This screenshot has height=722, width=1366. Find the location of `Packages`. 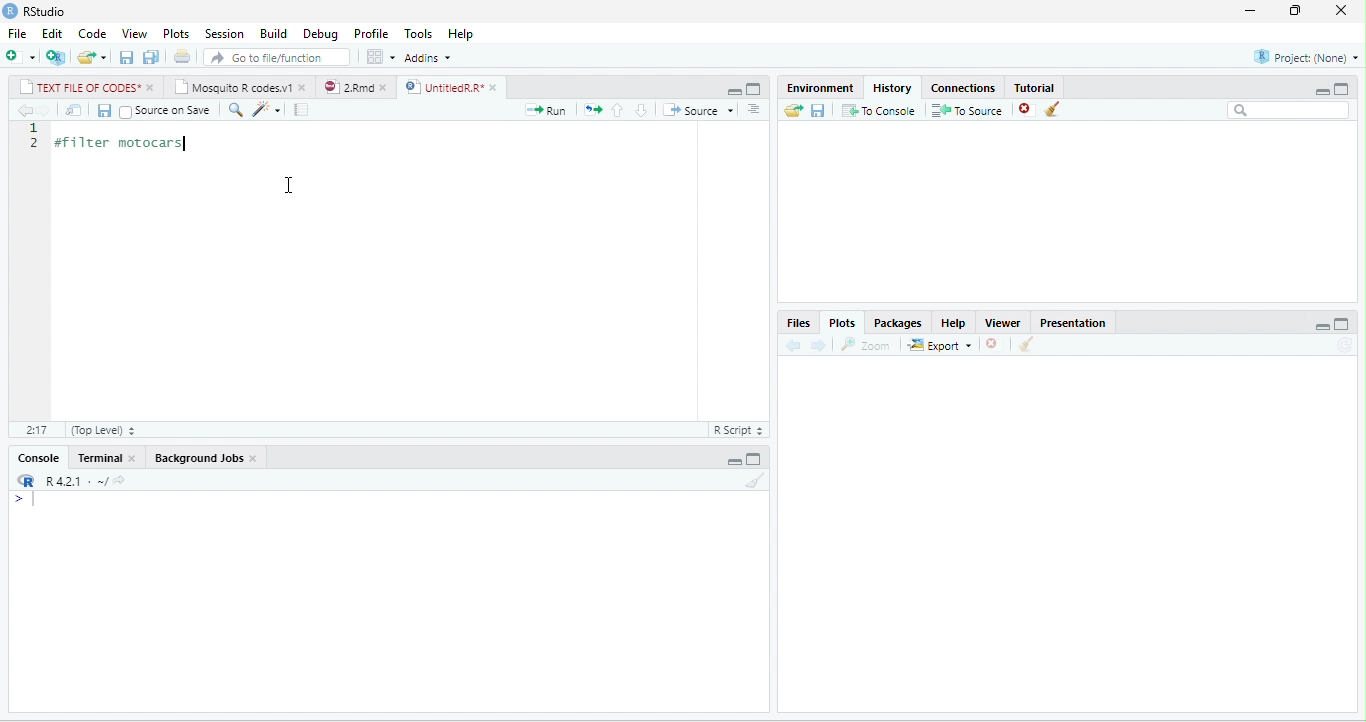

Packages is located at coordinates (898, 323).